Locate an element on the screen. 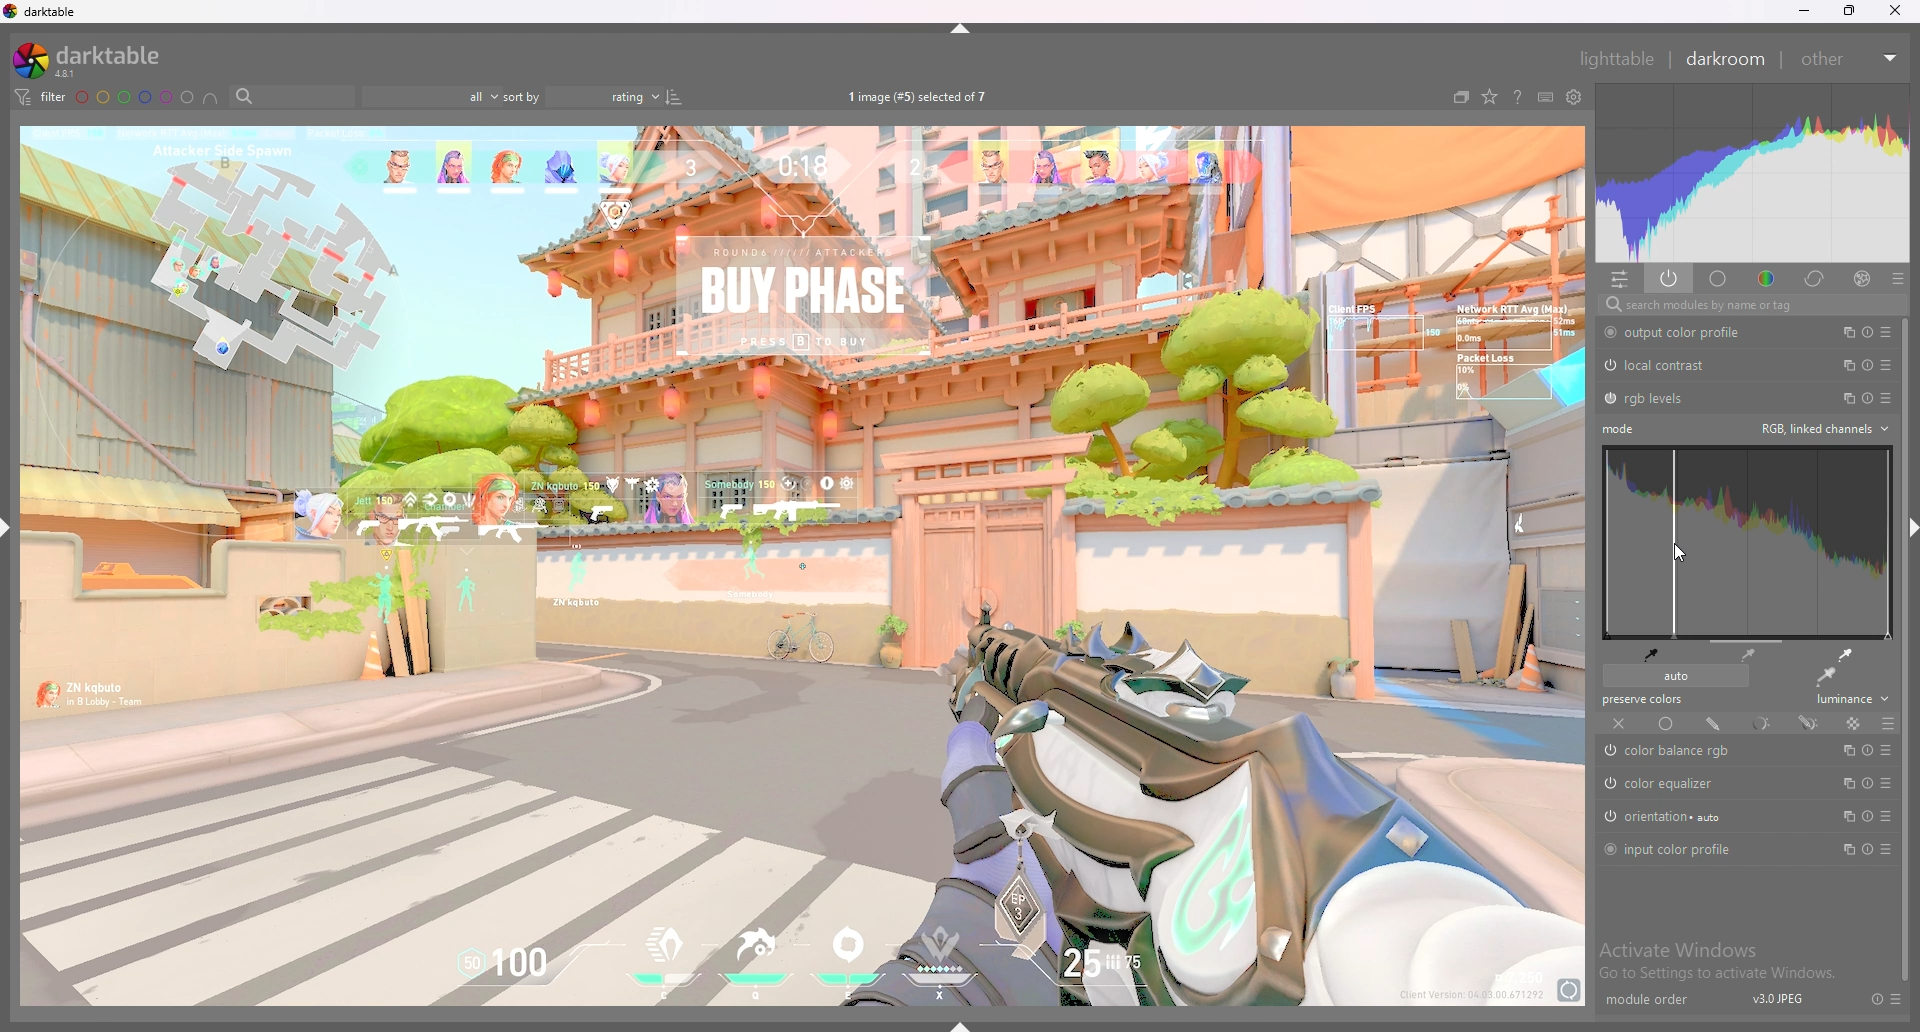  medium gray points is located at coordinates (1750, 654).